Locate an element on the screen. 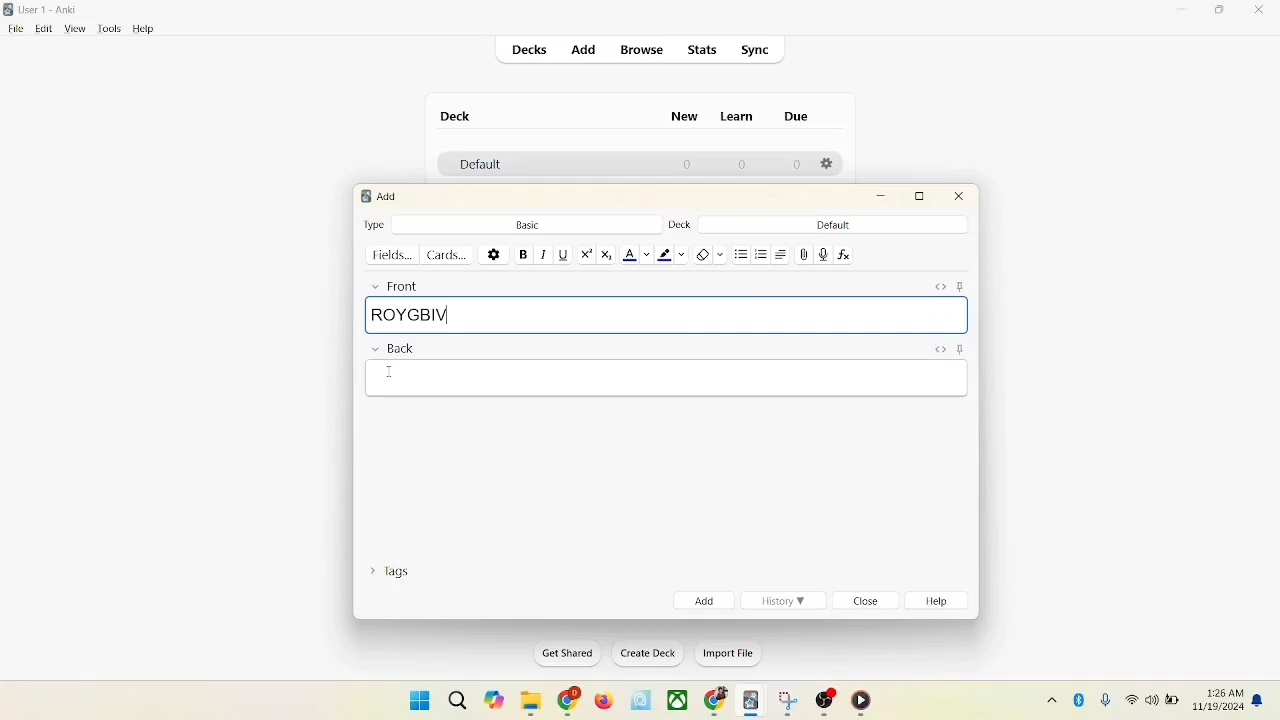 The image size is (1280, 720).  is located at coordinates (689, 166).